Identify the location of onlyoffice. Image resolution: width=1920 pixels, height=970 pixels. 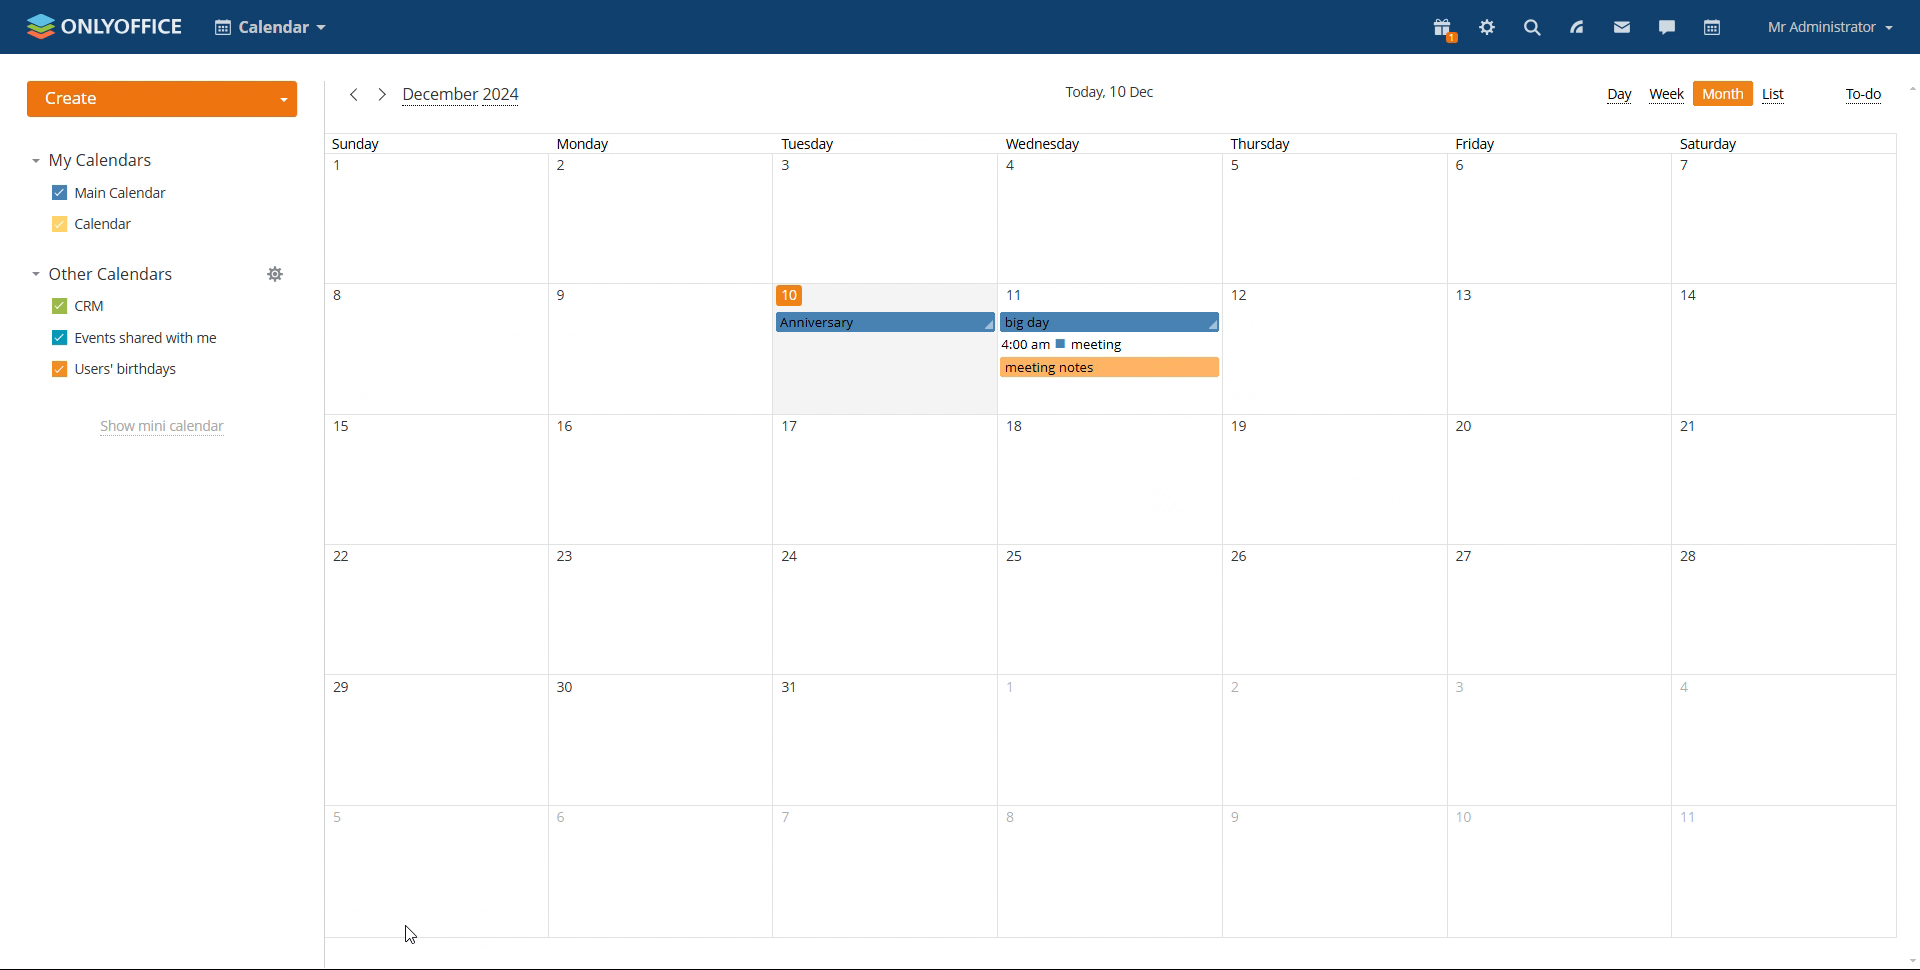
(125, 26).